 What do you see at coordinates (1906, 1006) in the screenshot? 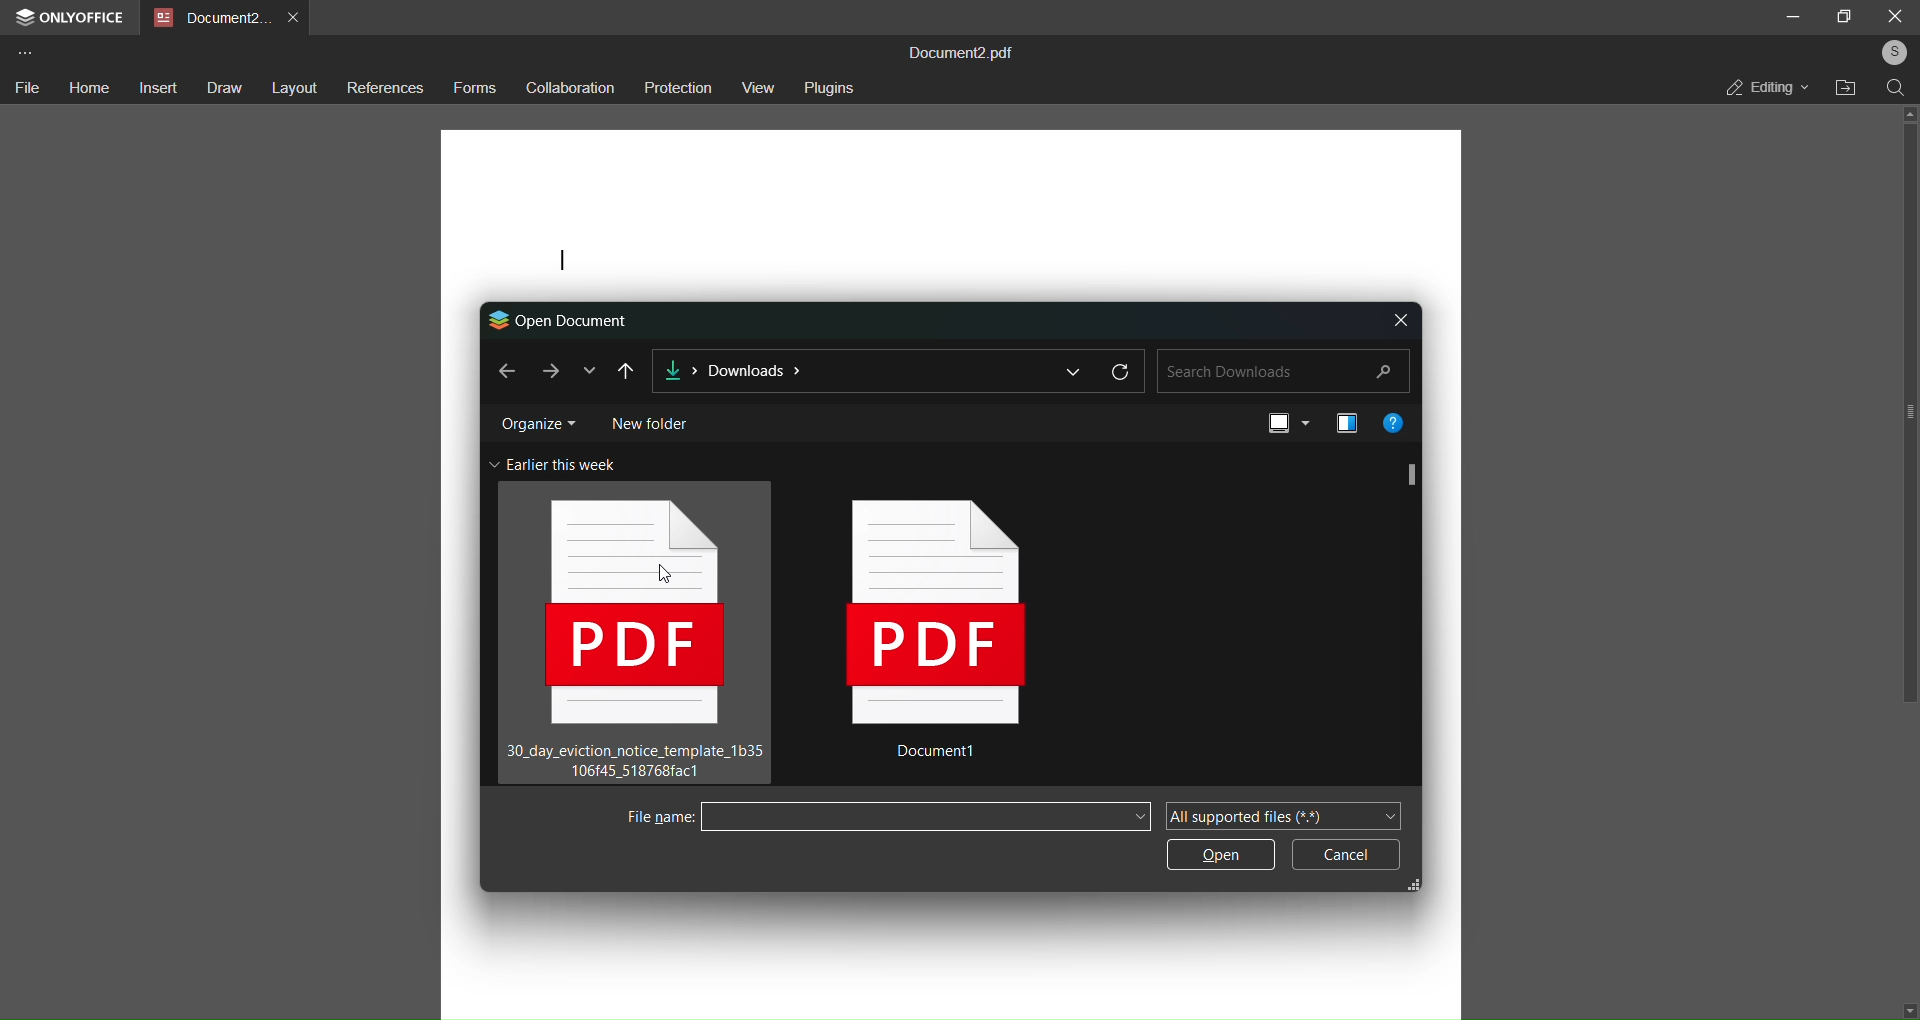
I see `down` at bounding box center [1906, 1006].